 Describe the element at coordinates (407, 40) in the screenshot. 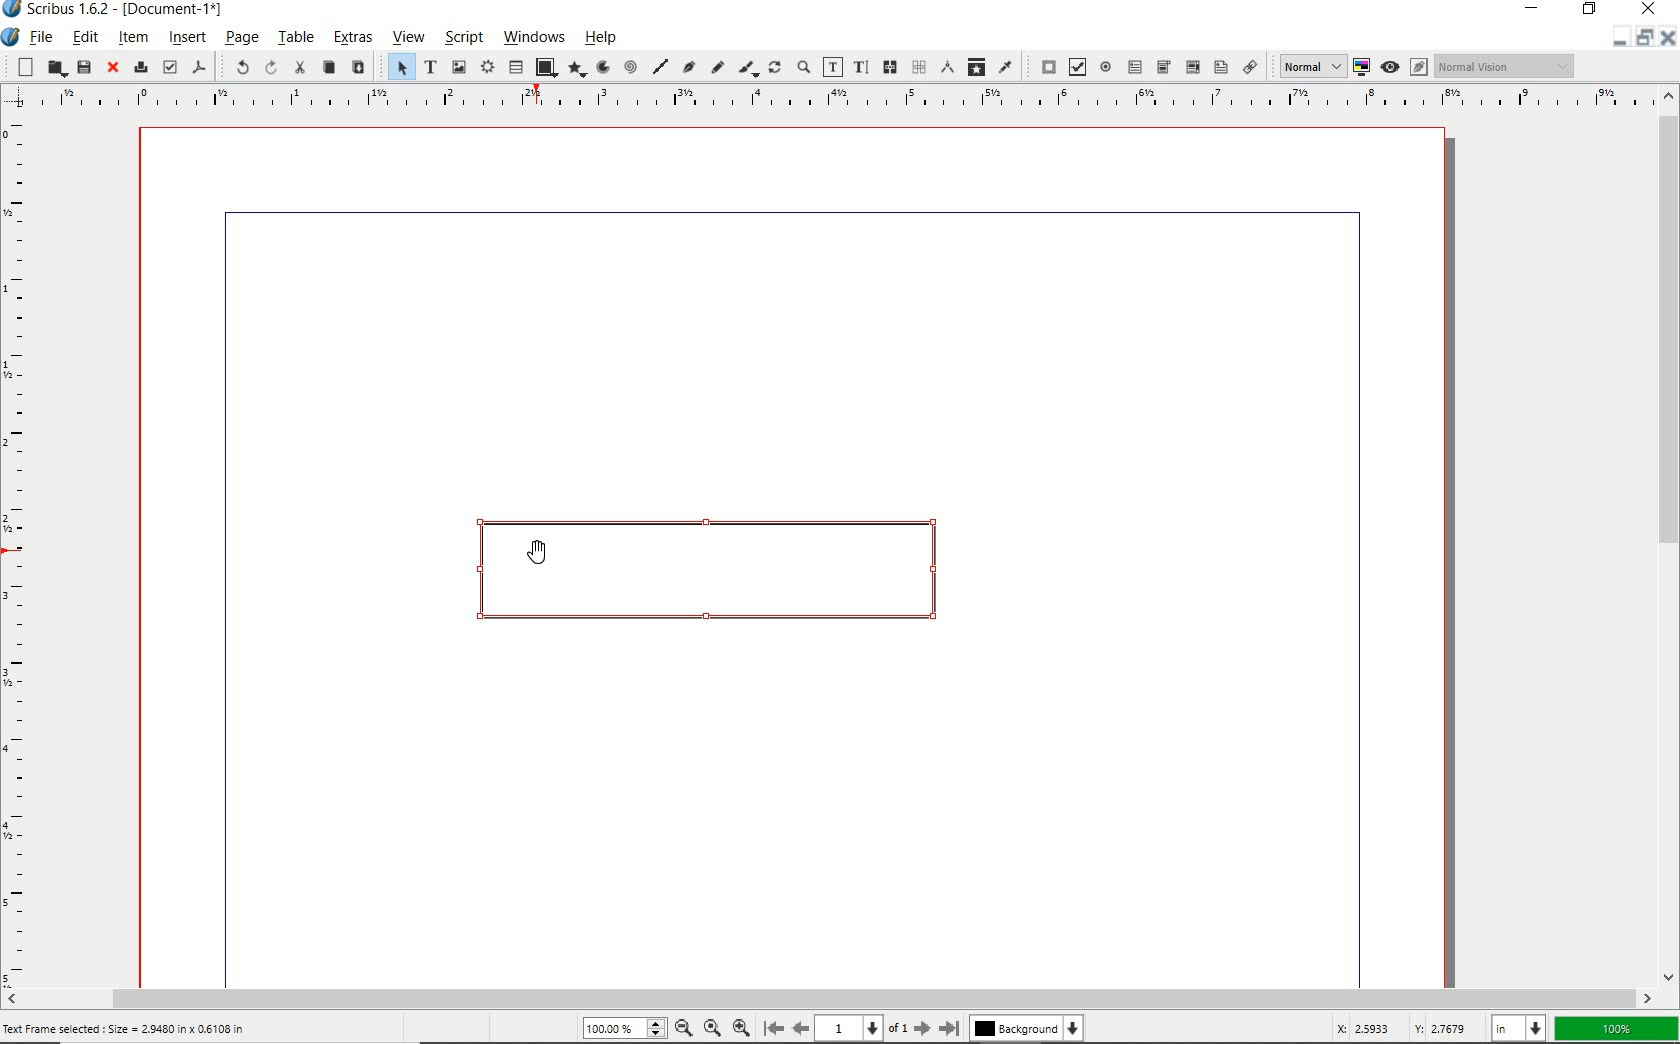

I see `view` at that location.